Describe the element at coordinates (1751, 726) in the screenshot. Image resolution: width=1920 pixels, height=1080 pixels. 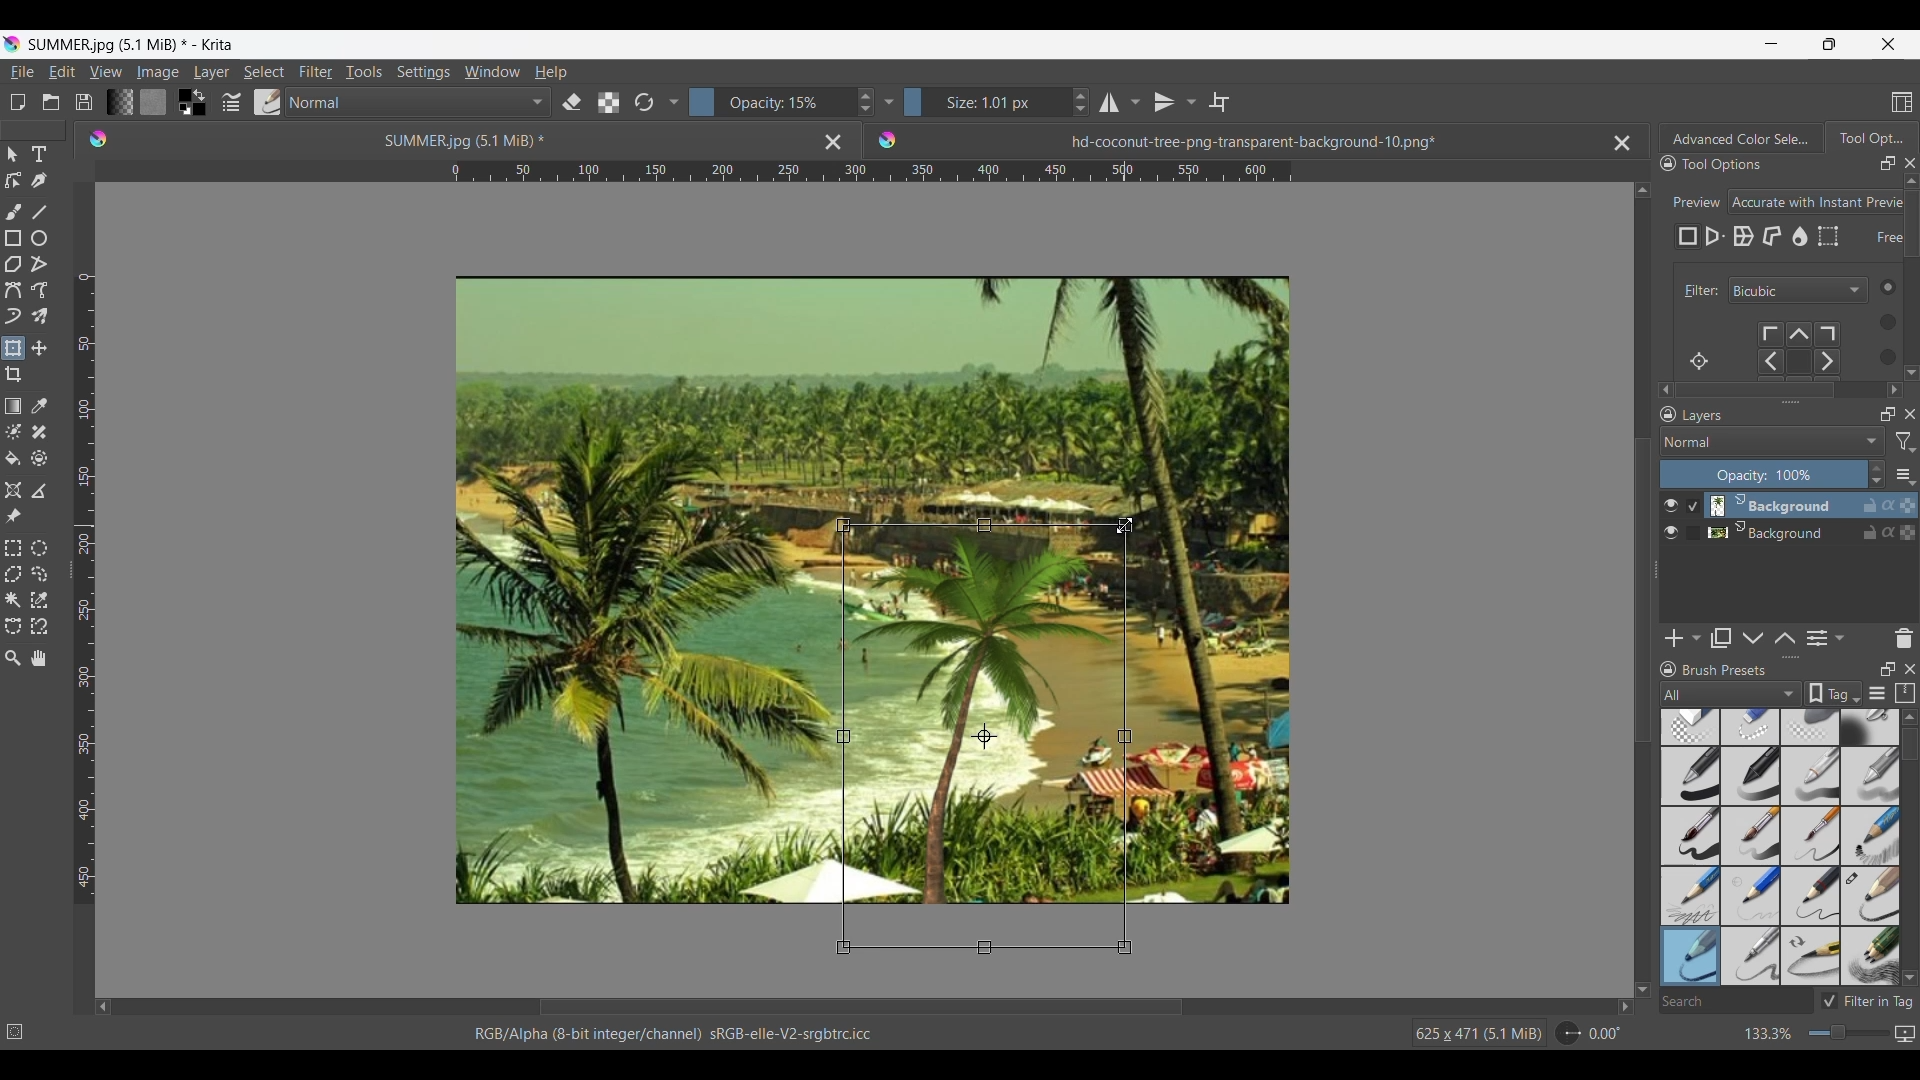
I see `Eraser small` at that location.